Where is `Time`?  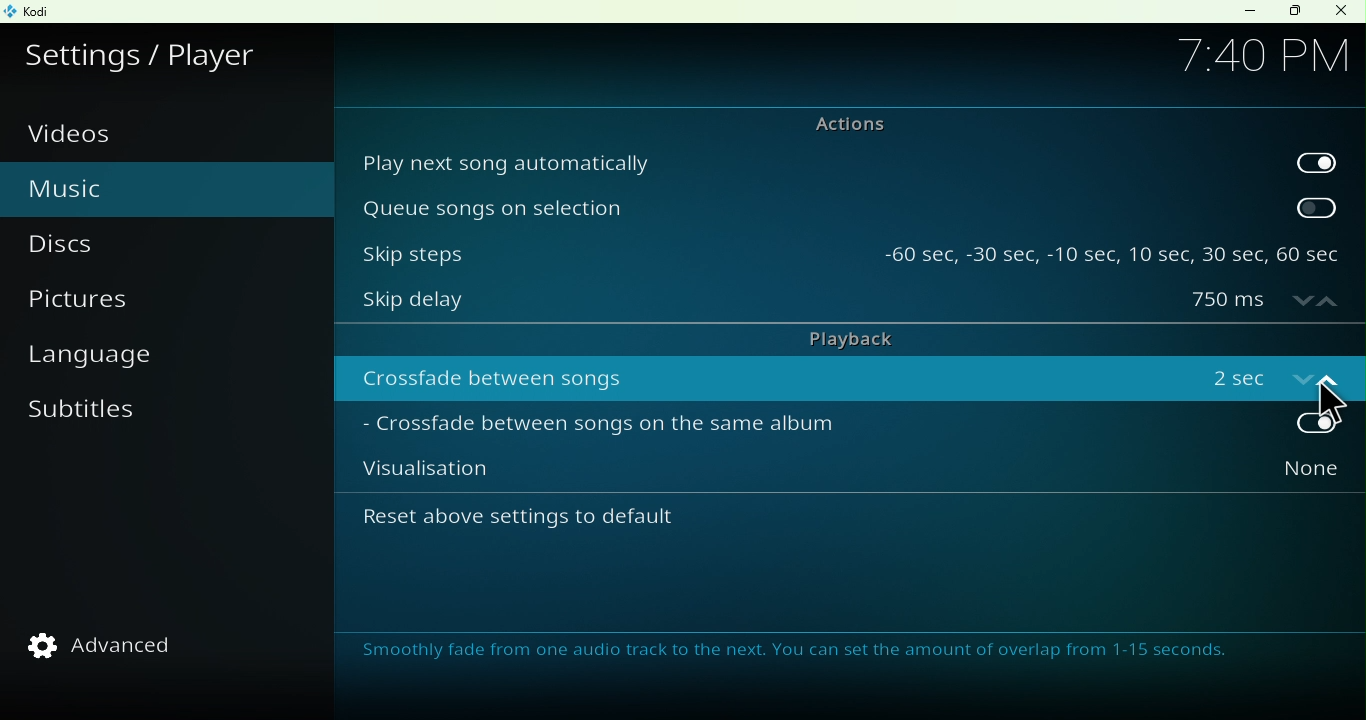
Time is located at coordinates (1262, 53).